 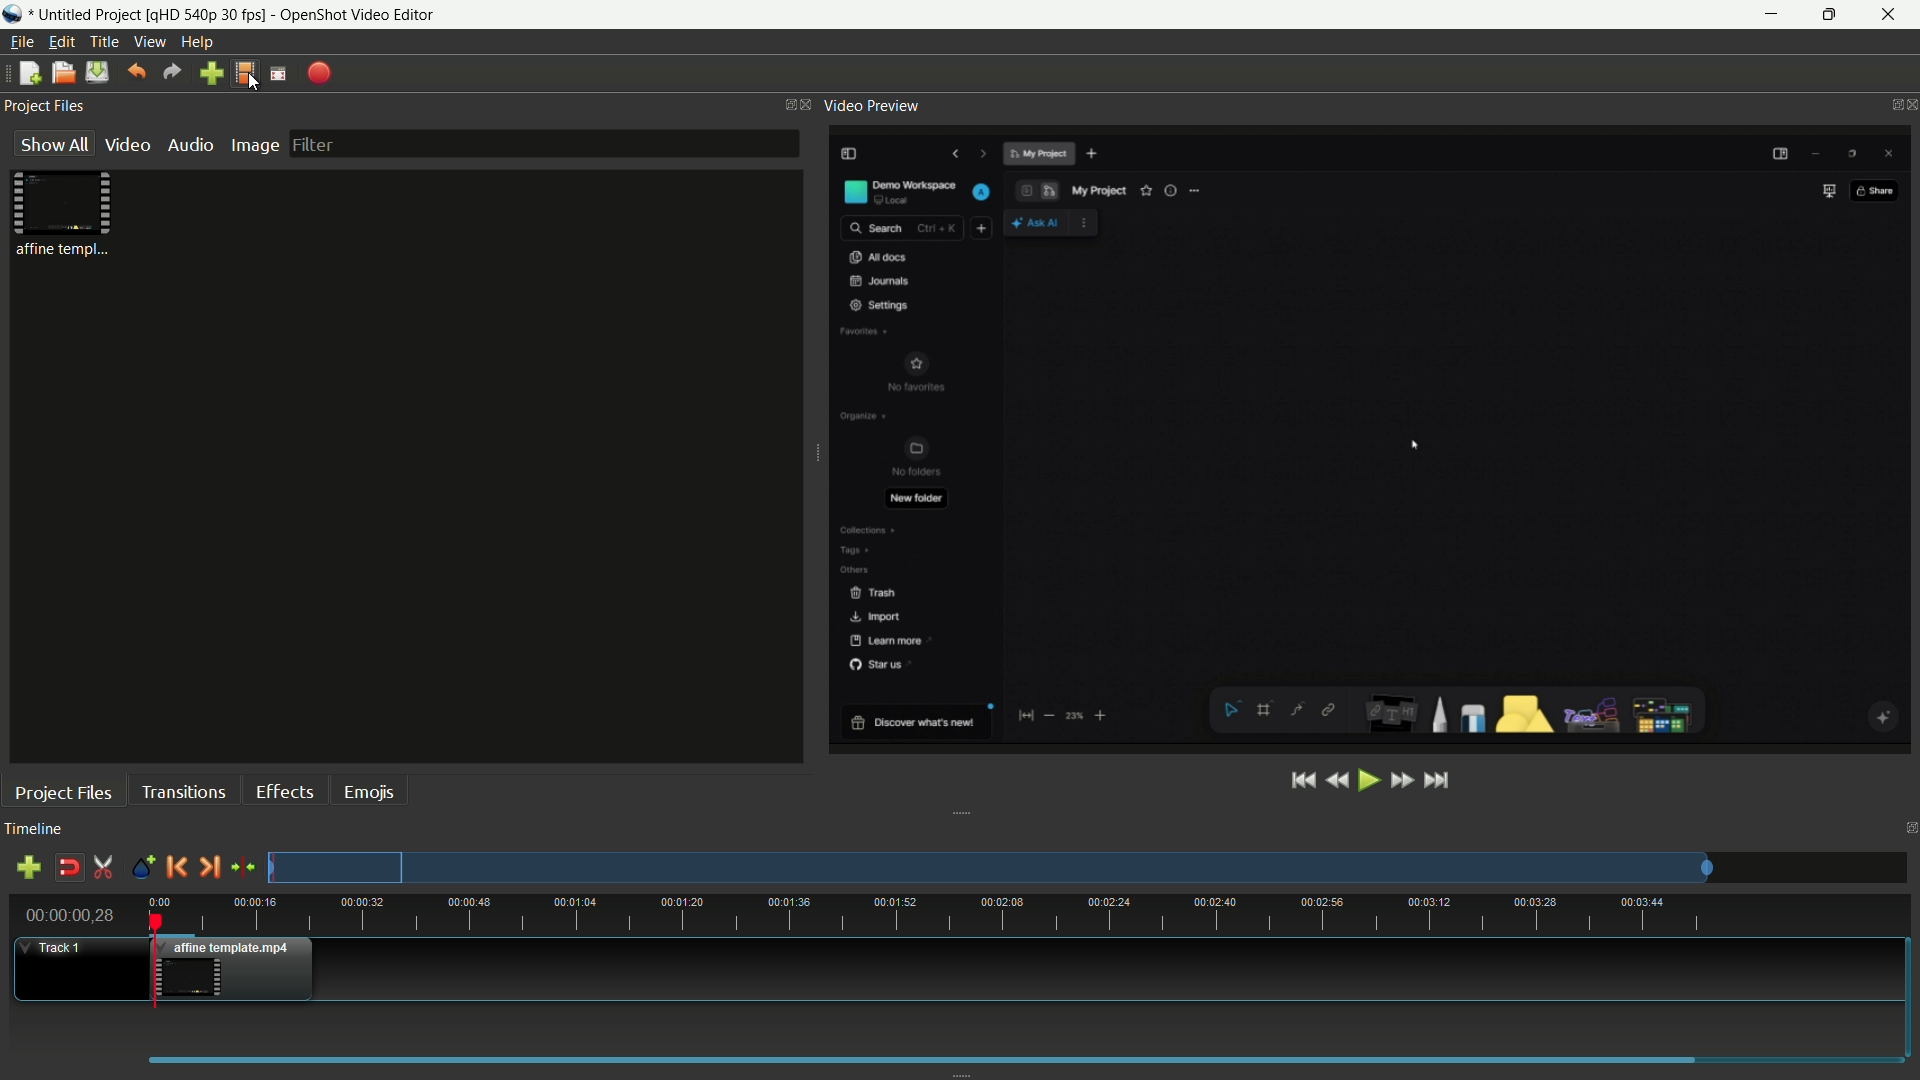 What do you see at coordinates (208, 868) in the screenshot?
I see `next marker` at bounding box center [208, 868].